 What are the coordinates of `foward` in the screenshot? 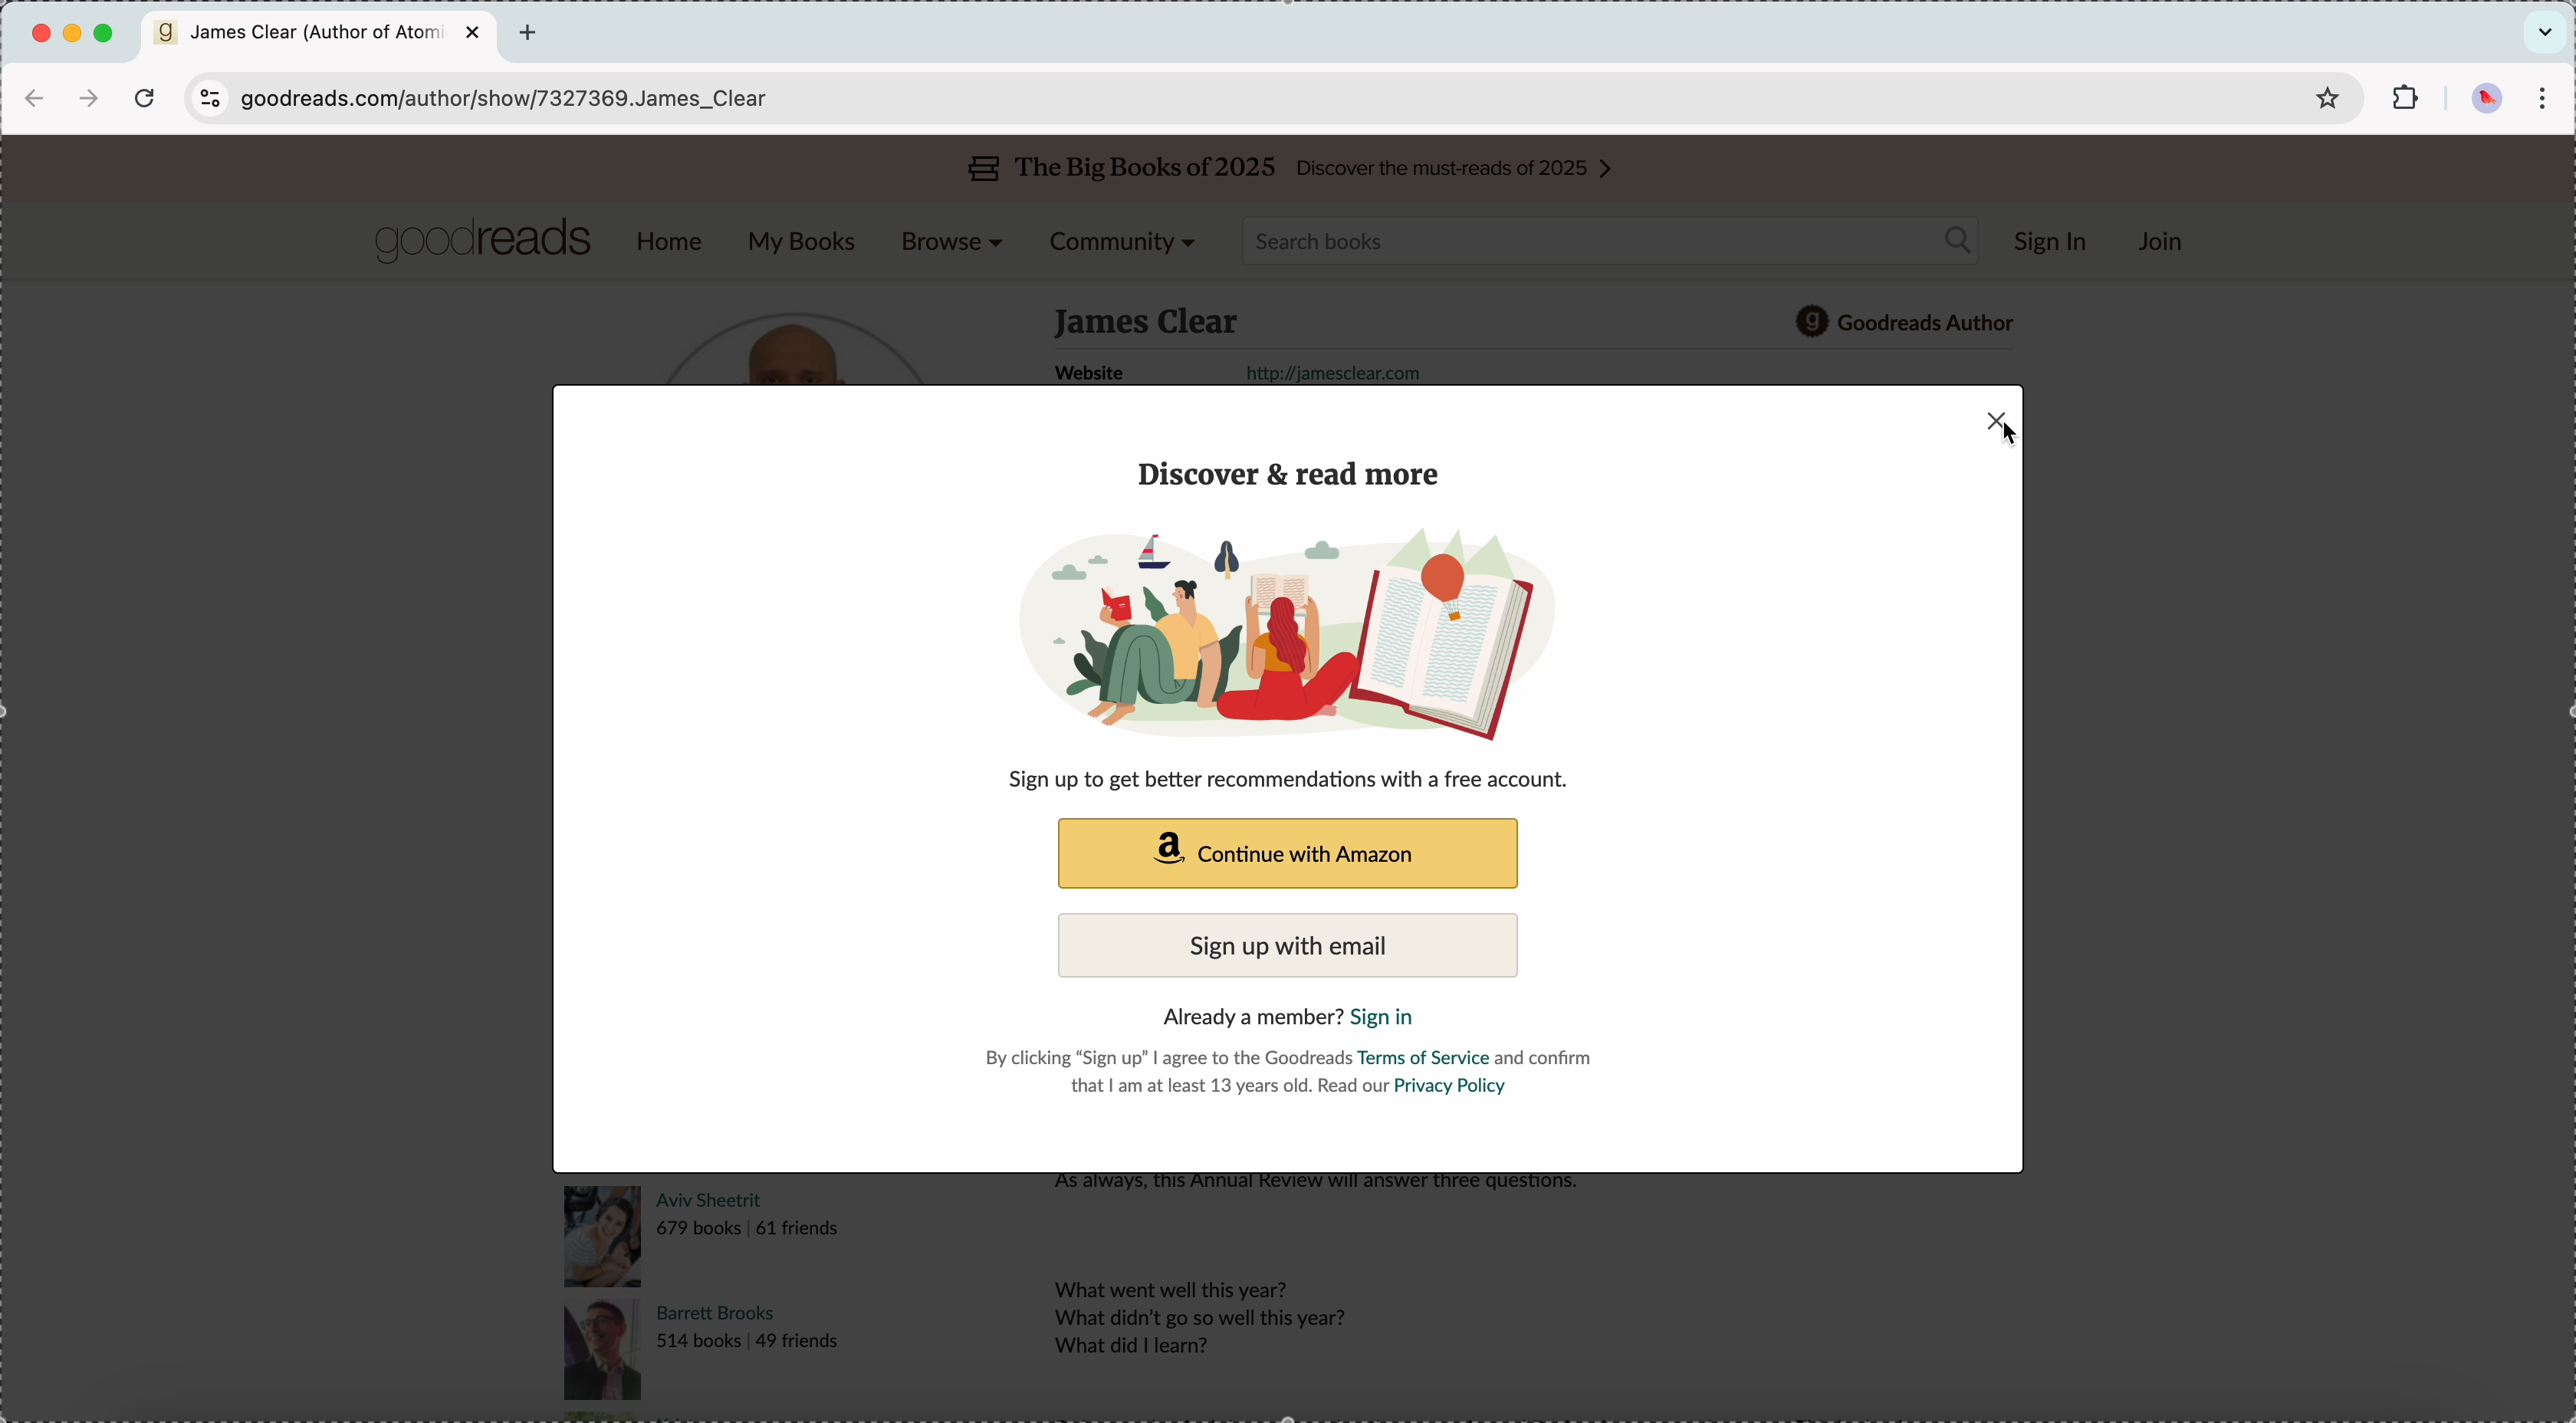 It's located at (90, 100).